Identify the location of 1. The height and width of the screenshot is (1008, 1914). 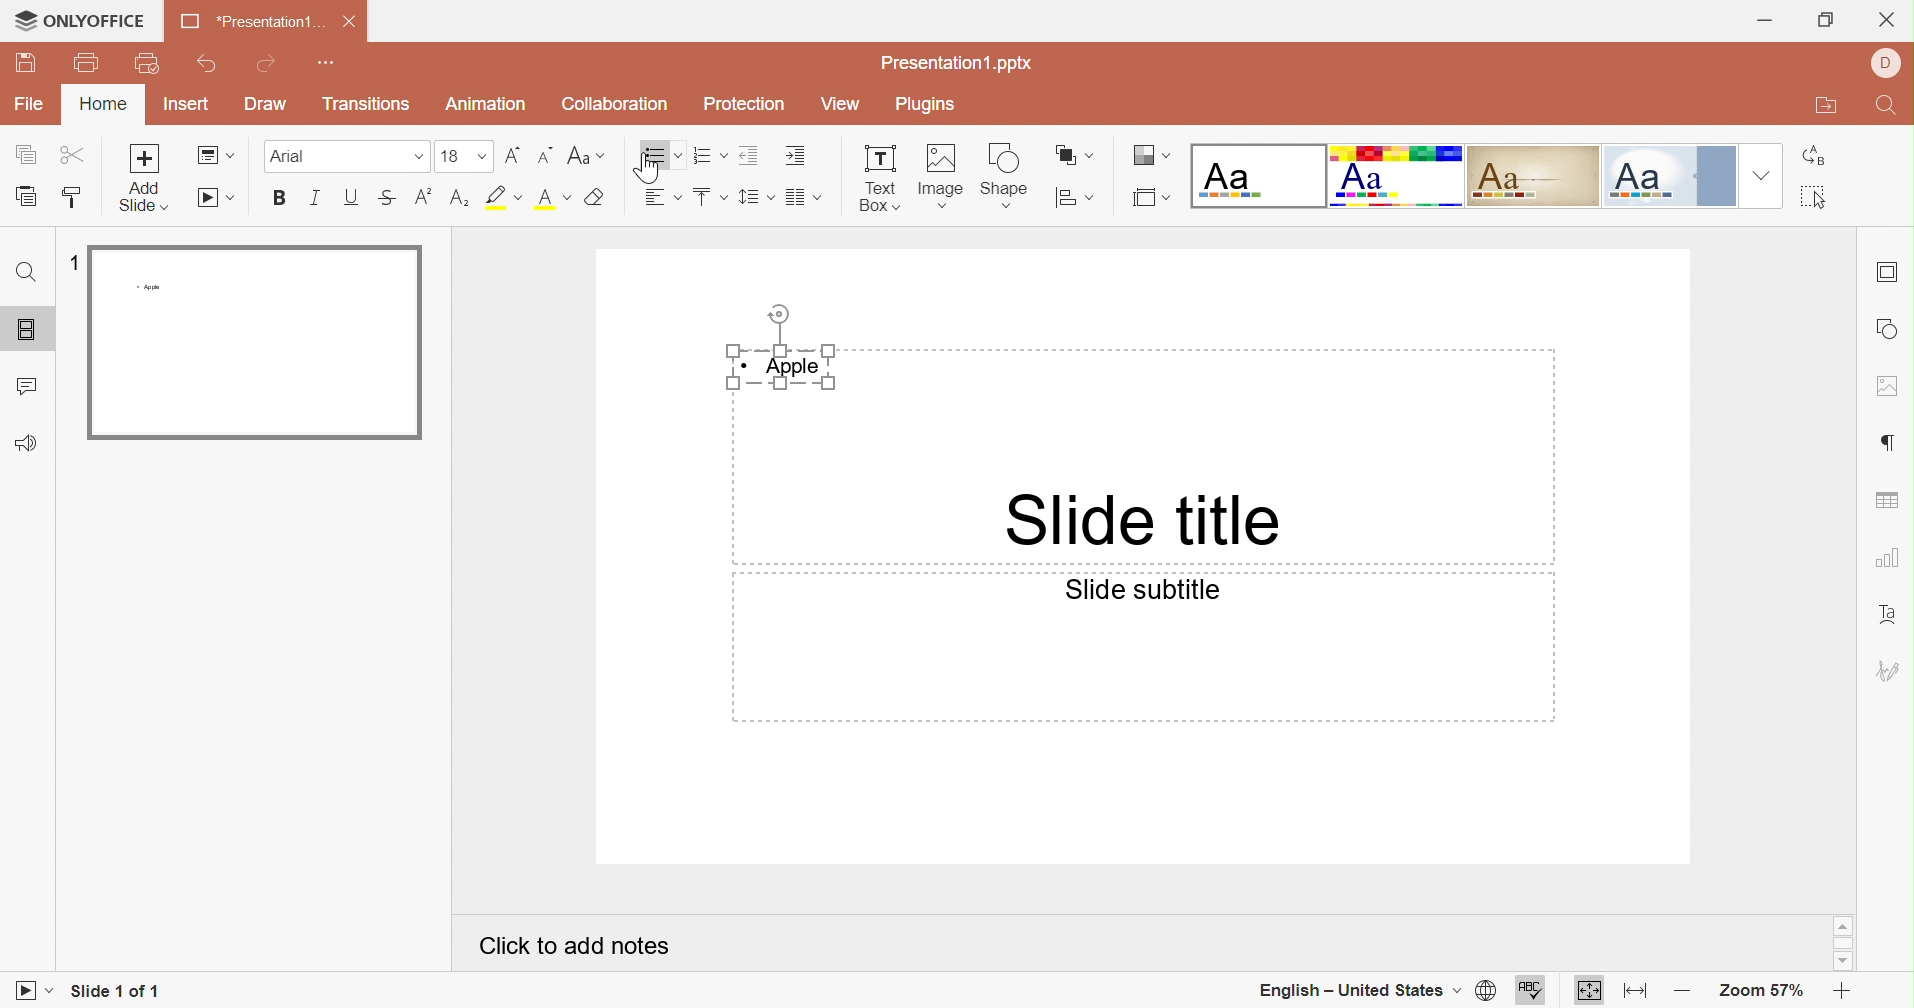
(71, 266).